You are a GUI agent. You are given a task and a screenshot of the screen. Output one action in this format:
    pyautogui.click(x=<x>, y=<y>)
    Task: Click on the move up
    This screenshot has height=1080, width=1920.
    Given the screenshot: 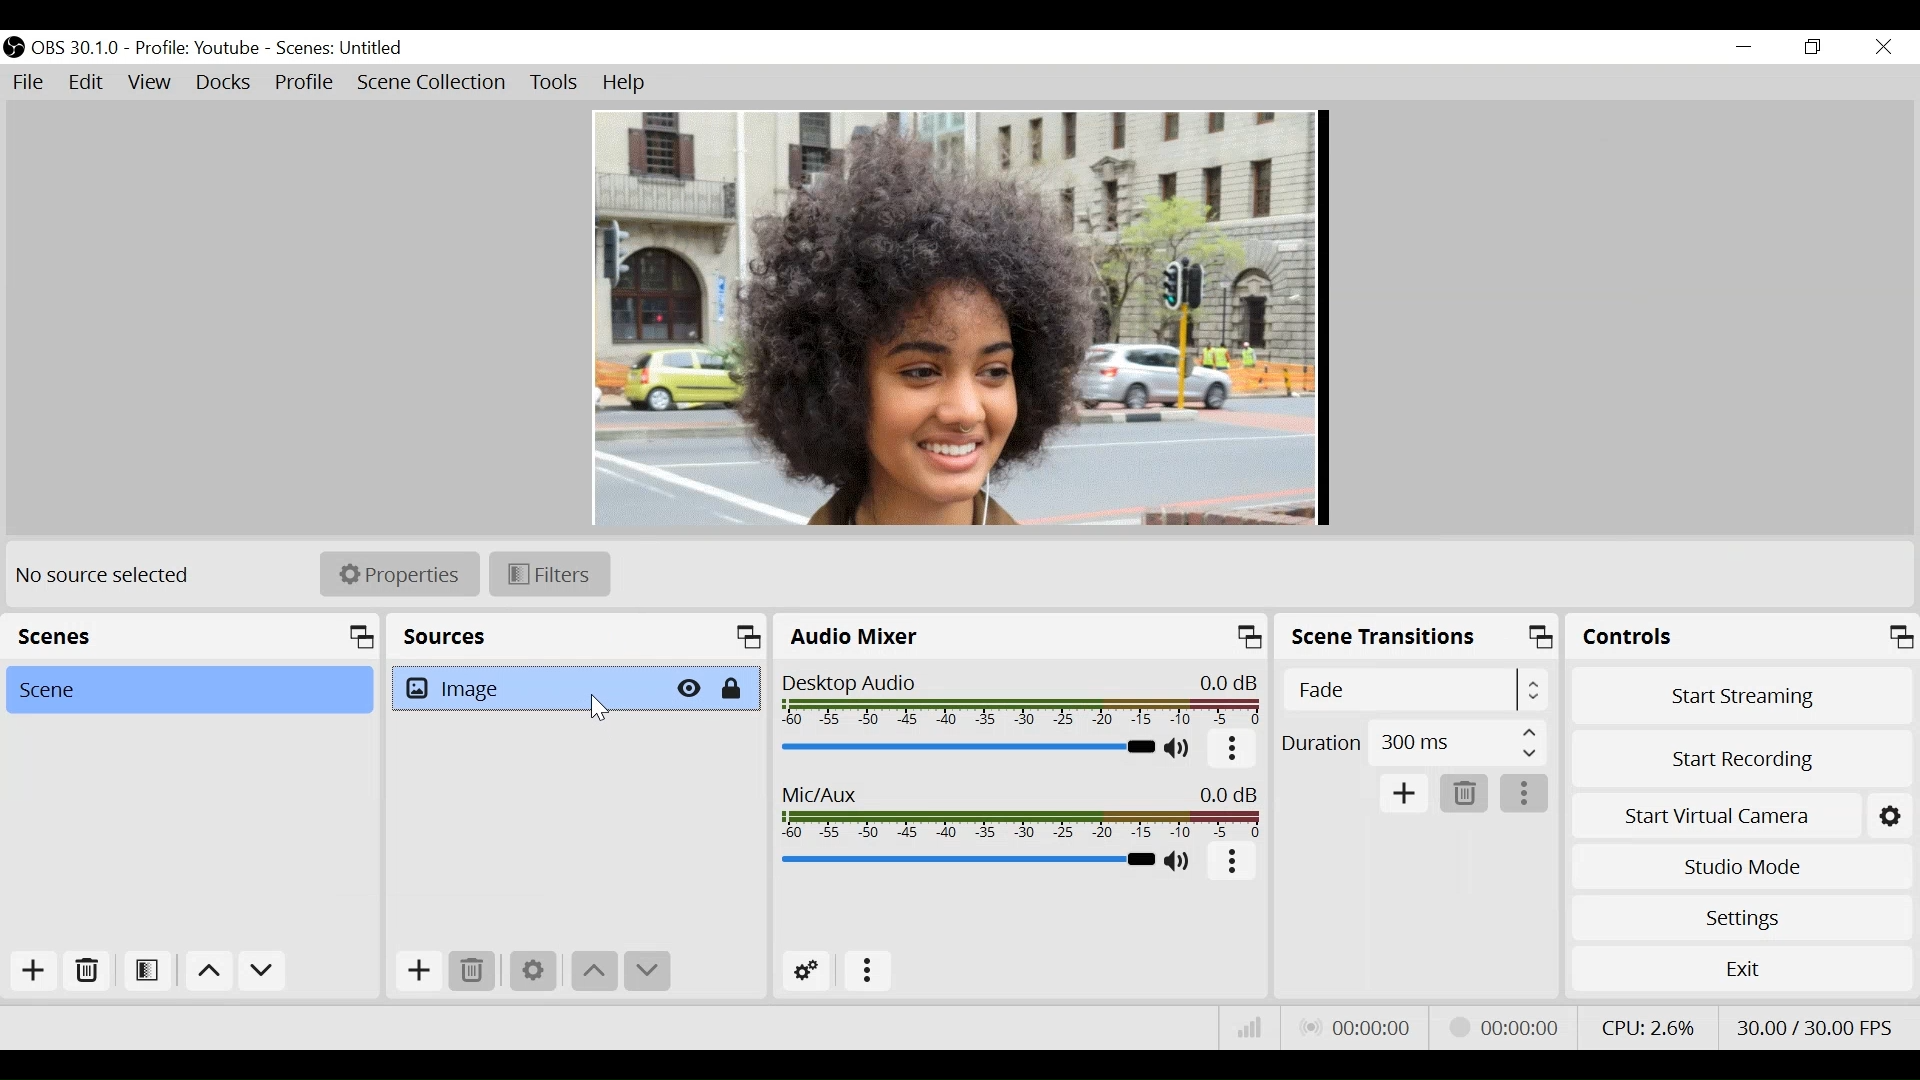 What is the action you would take?
    pyautogui.click(x=211, y=972)
    